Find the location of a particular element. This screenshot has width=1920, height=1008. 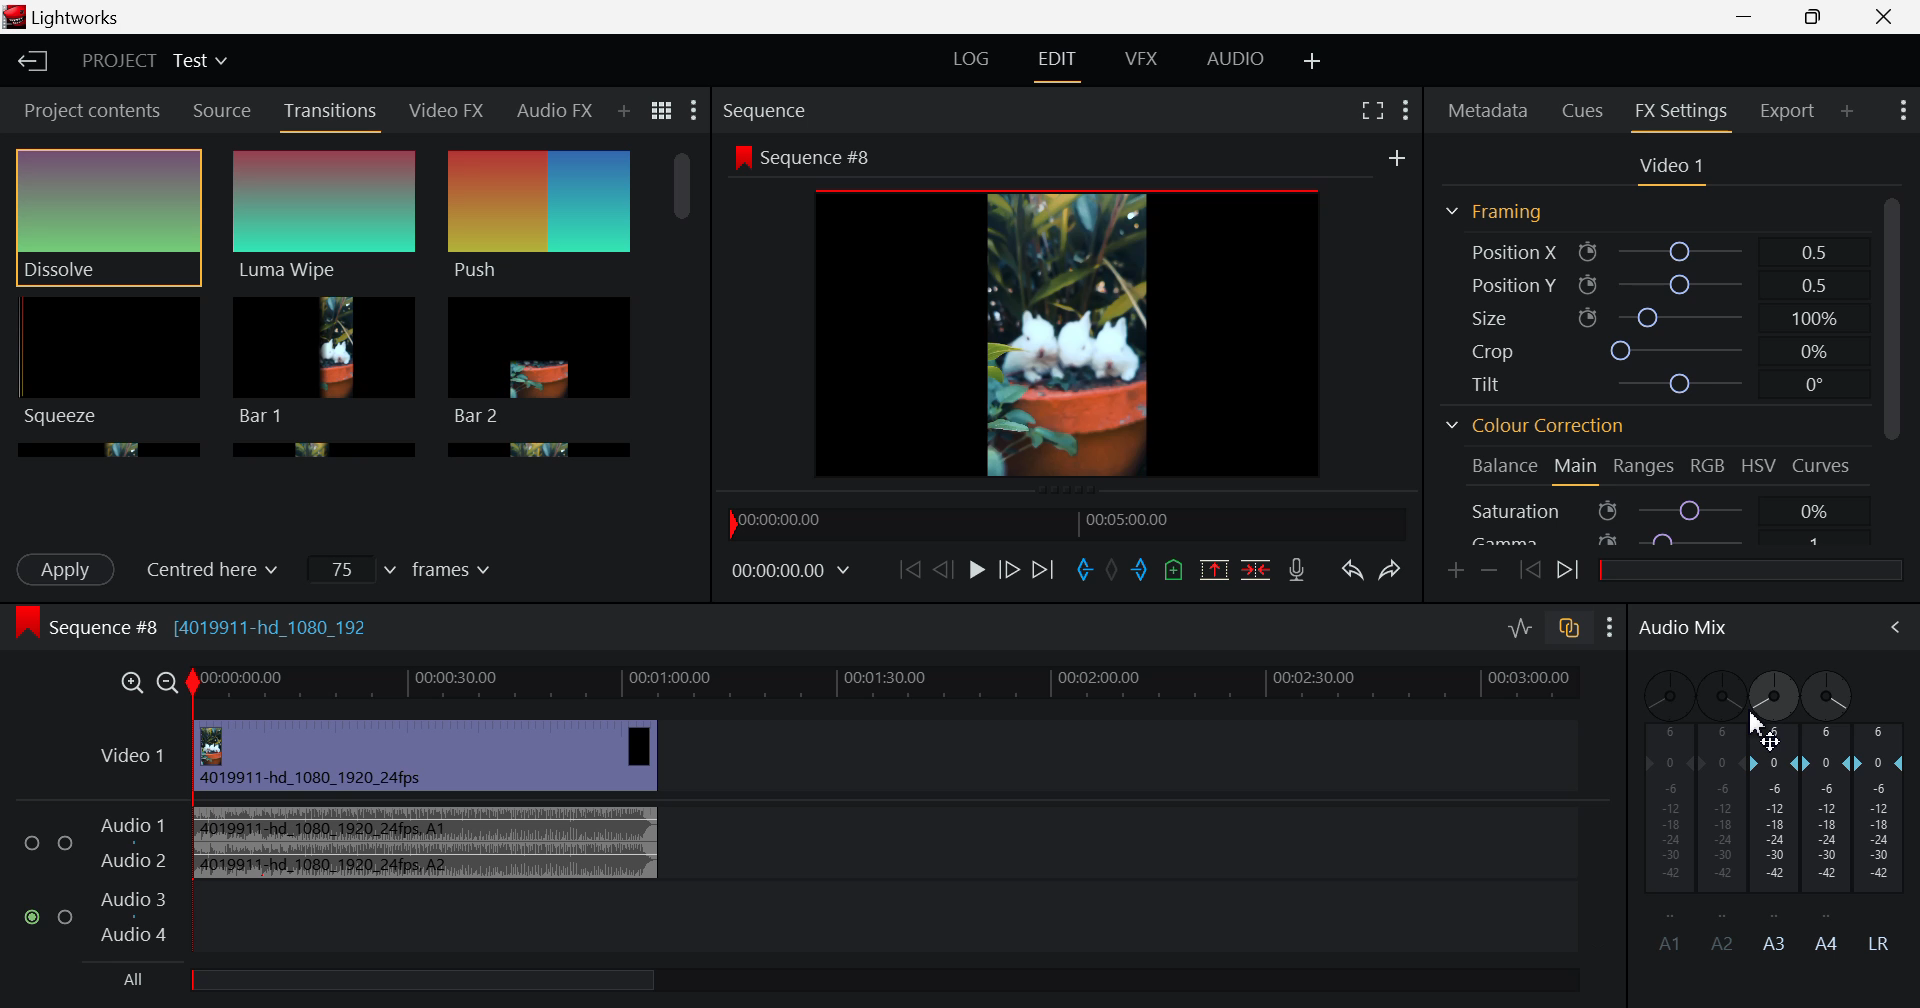

Close is located at coordinates (1885, 18).